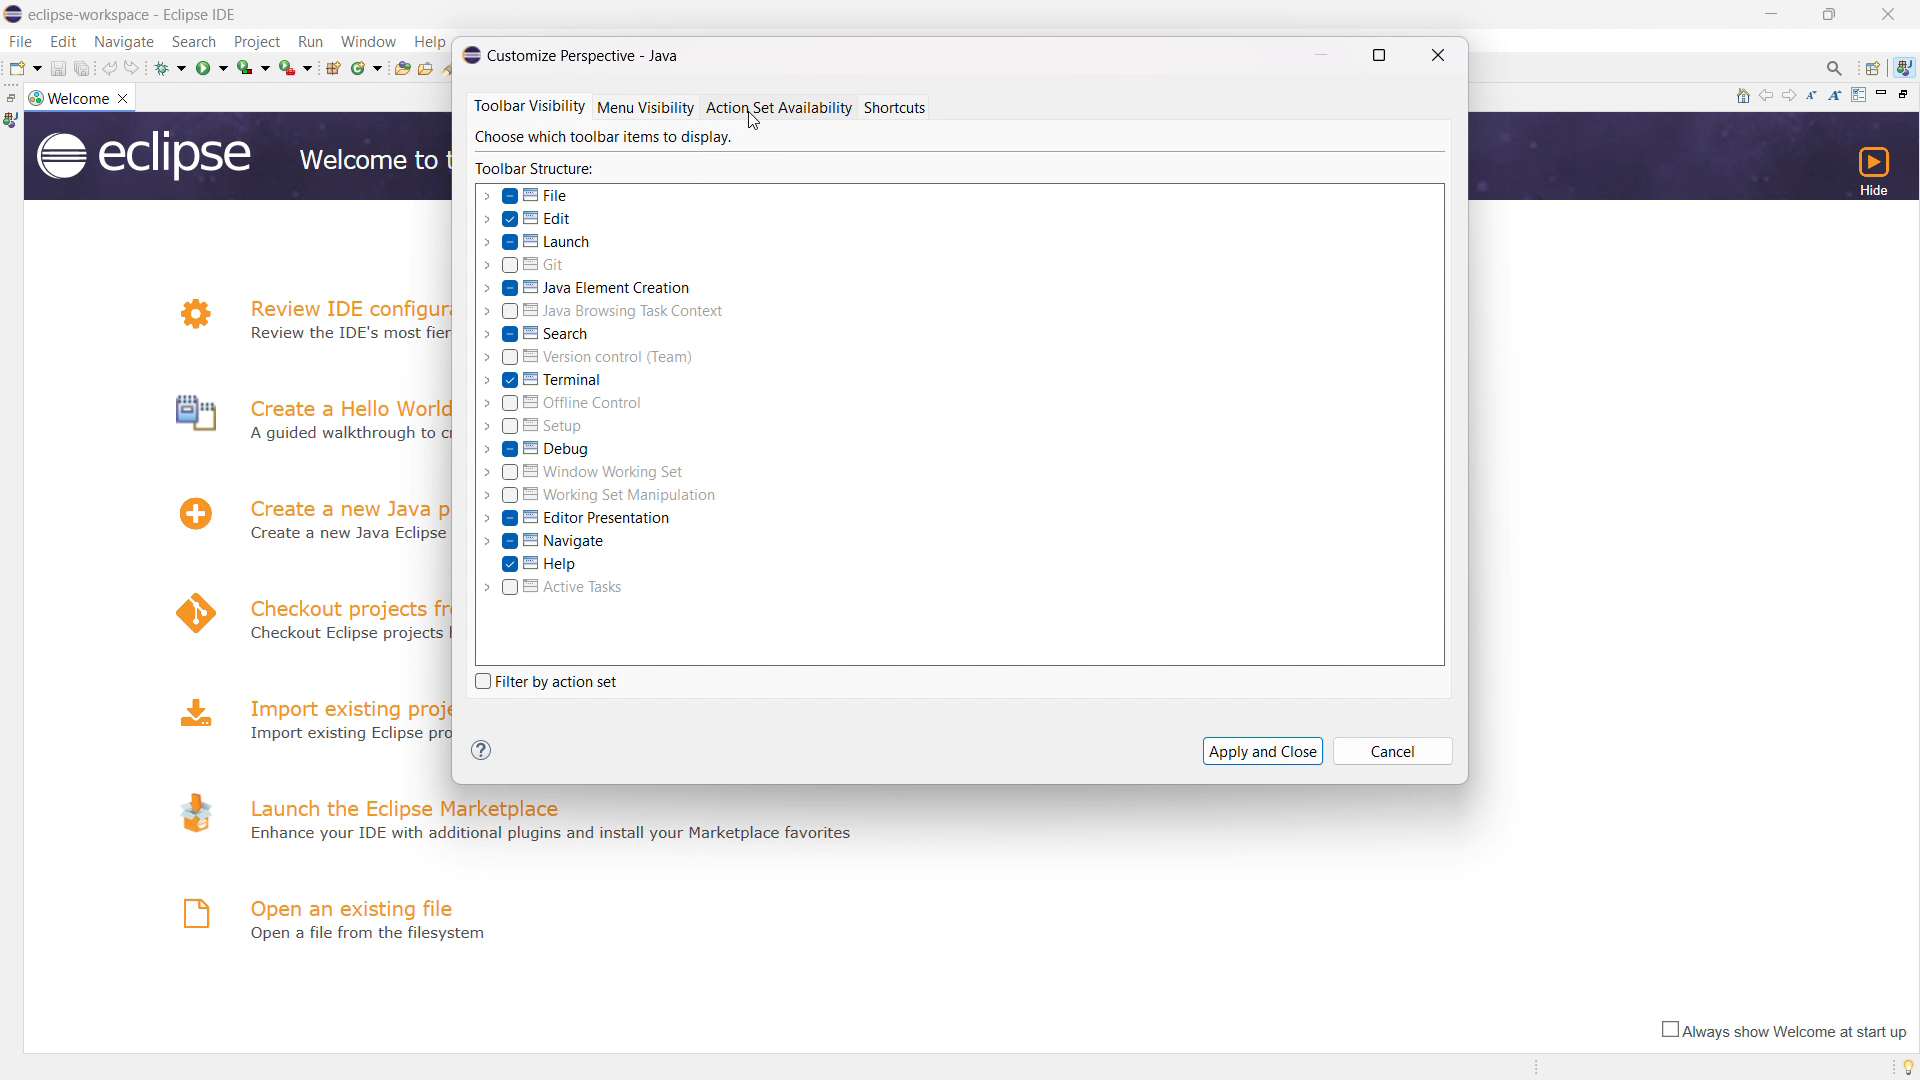  Describe the element at coordinates (406, 804) in the screenshot. I see `launch the eclipse marketplace` at that location.